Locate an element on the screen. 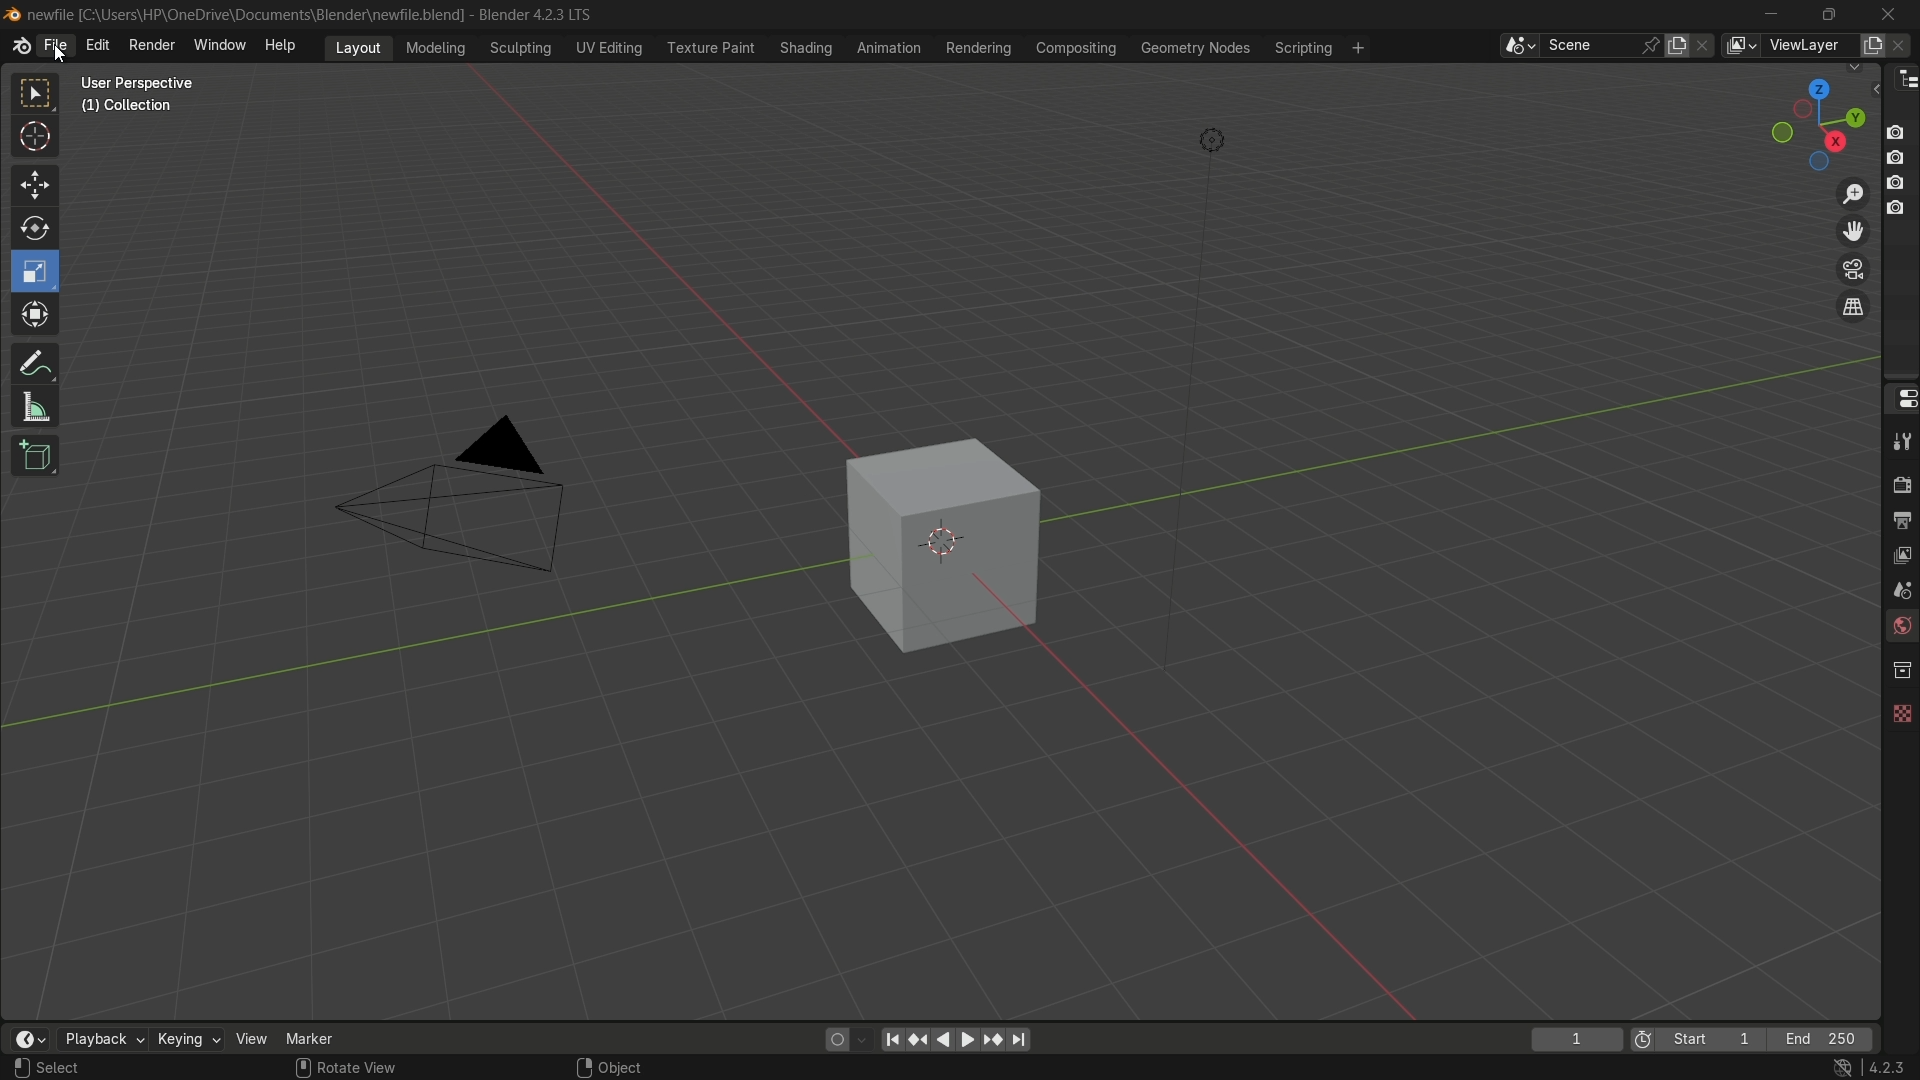 The width and height of the screenshot is (1920, 1080). animation menu is located at coordinates (889, 47).